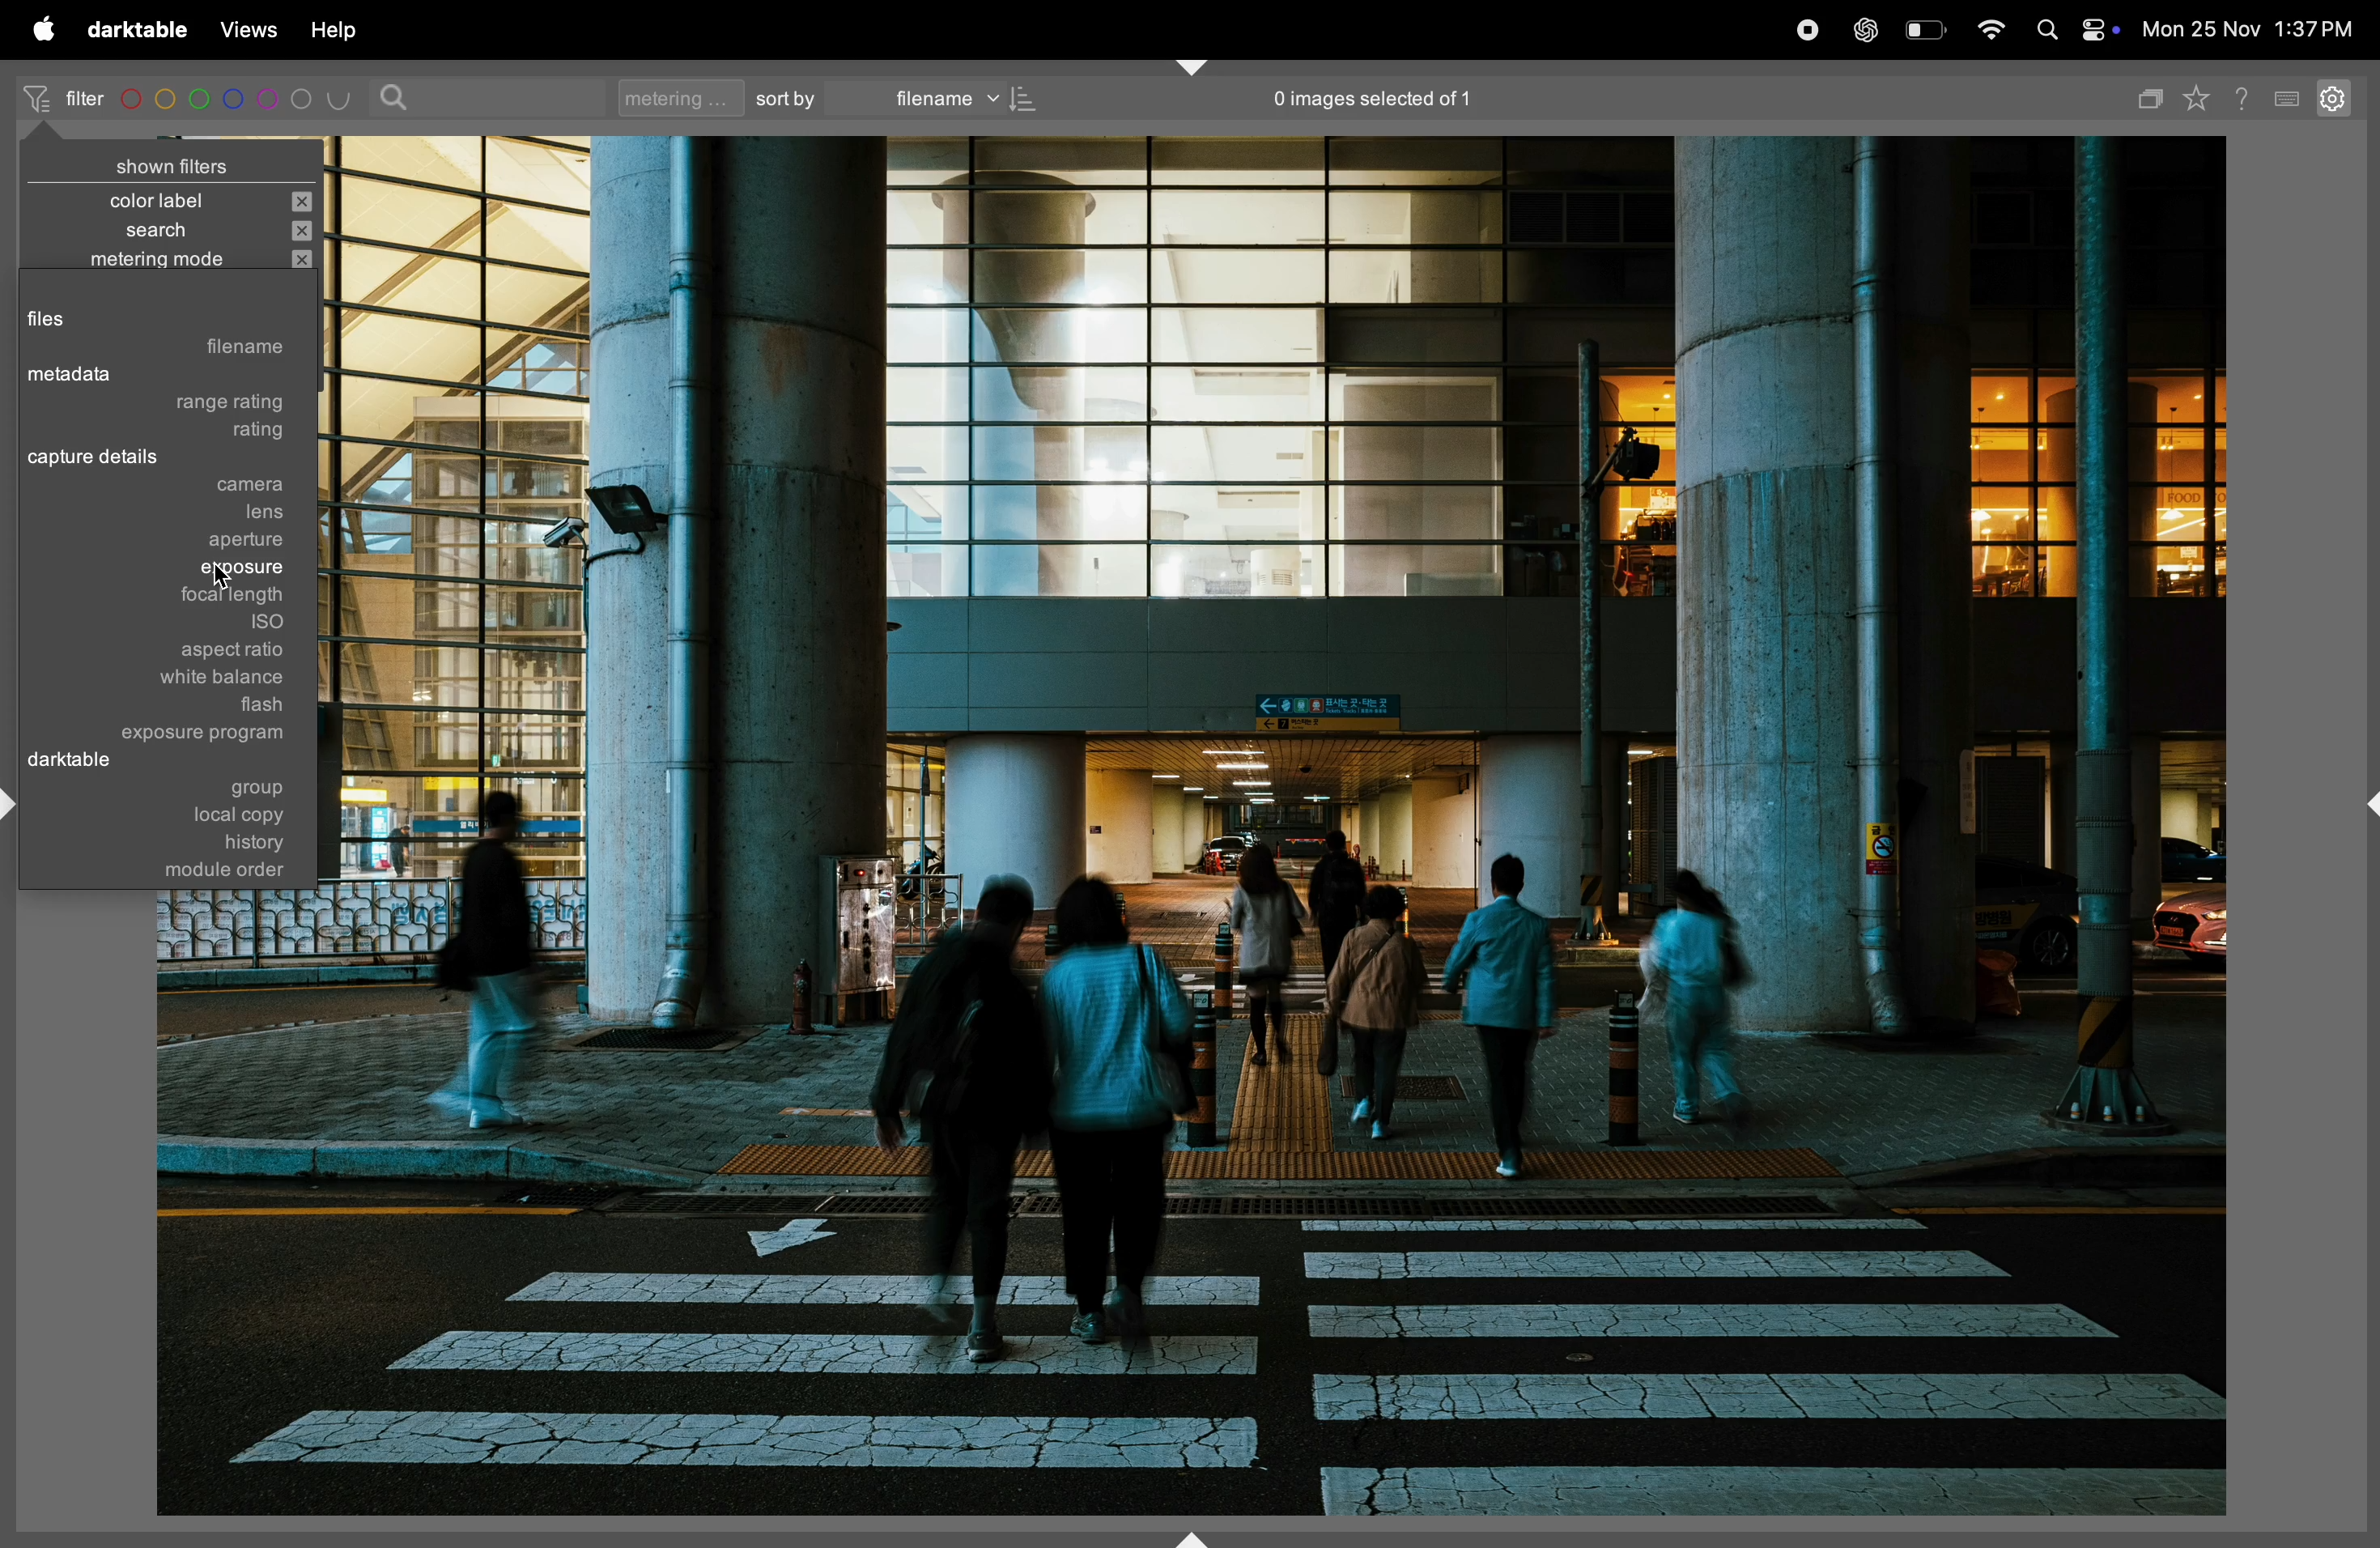  I want to click on metering mode, so click(167, 262).